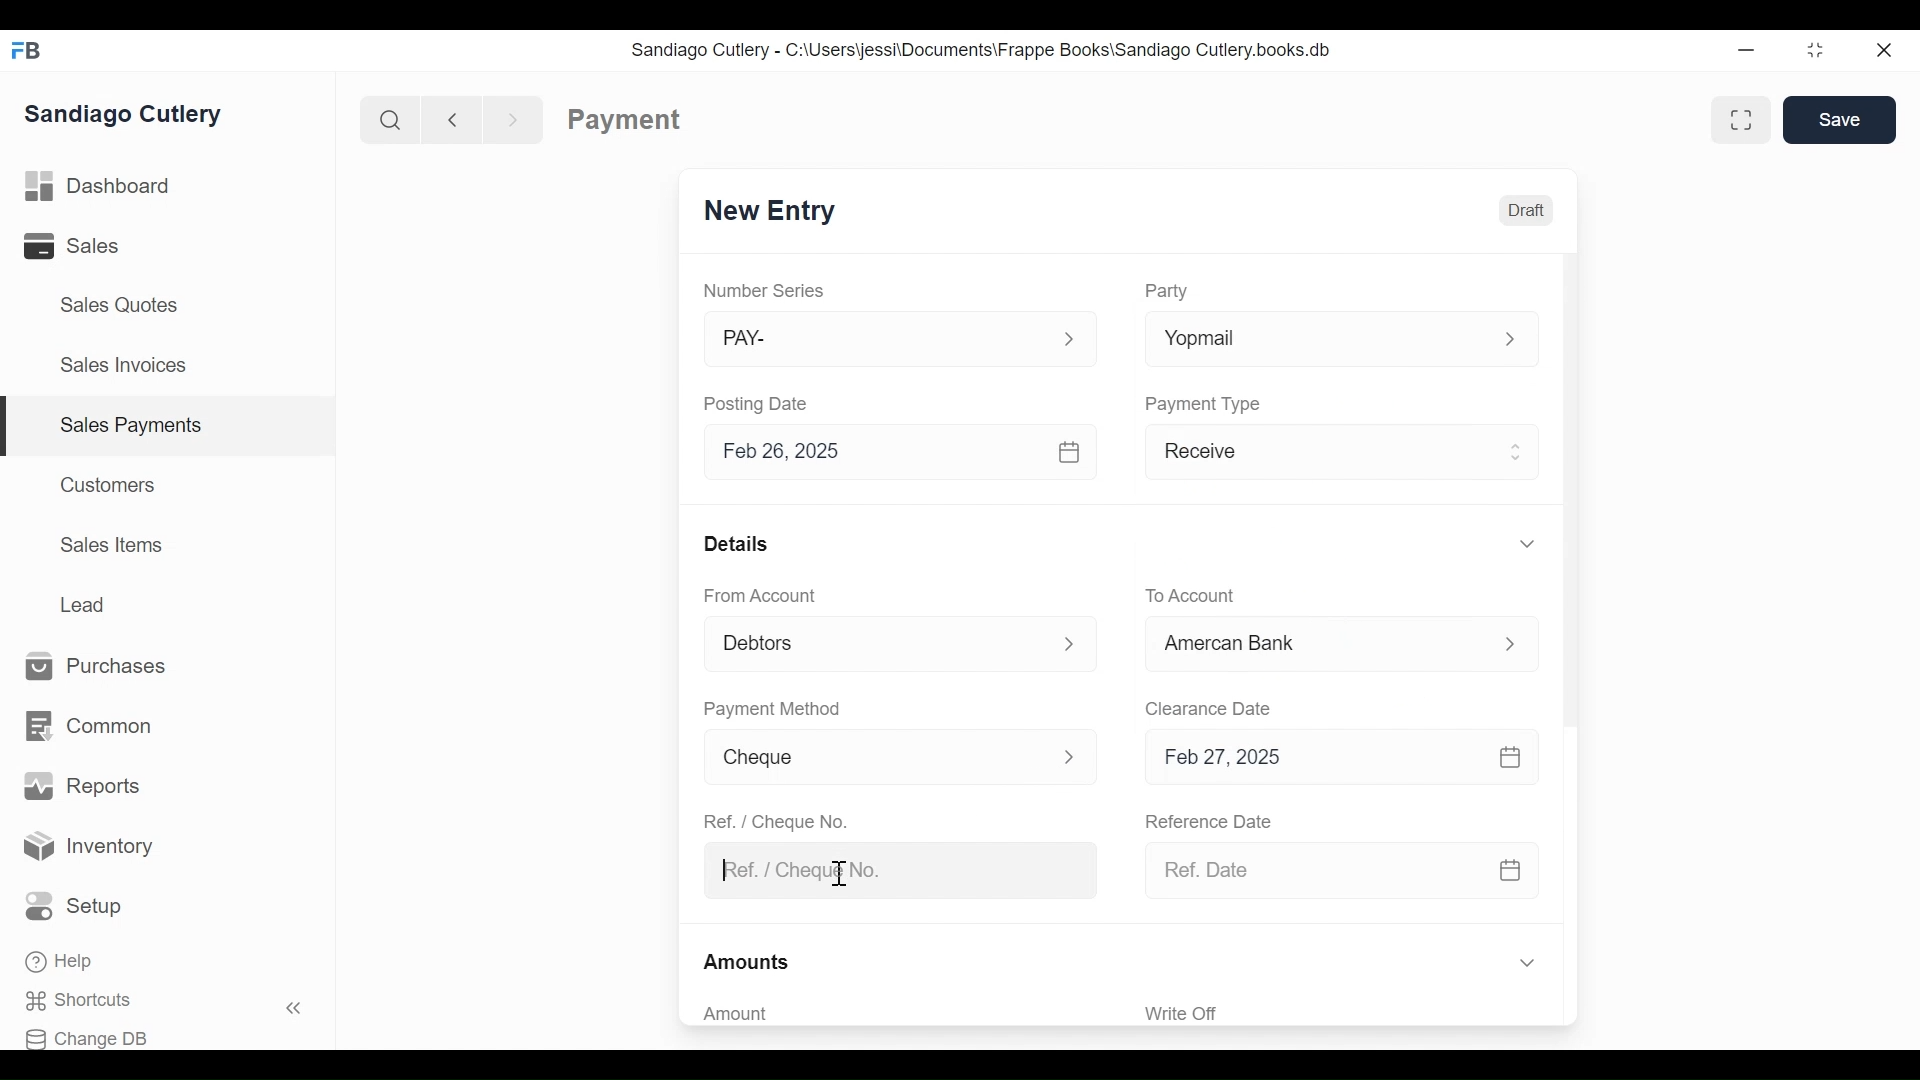 This screenshot has width=1920, height=1080. Describe the element at coordinates (1189, 596) in the screenshot. I see `To Account` at that location.